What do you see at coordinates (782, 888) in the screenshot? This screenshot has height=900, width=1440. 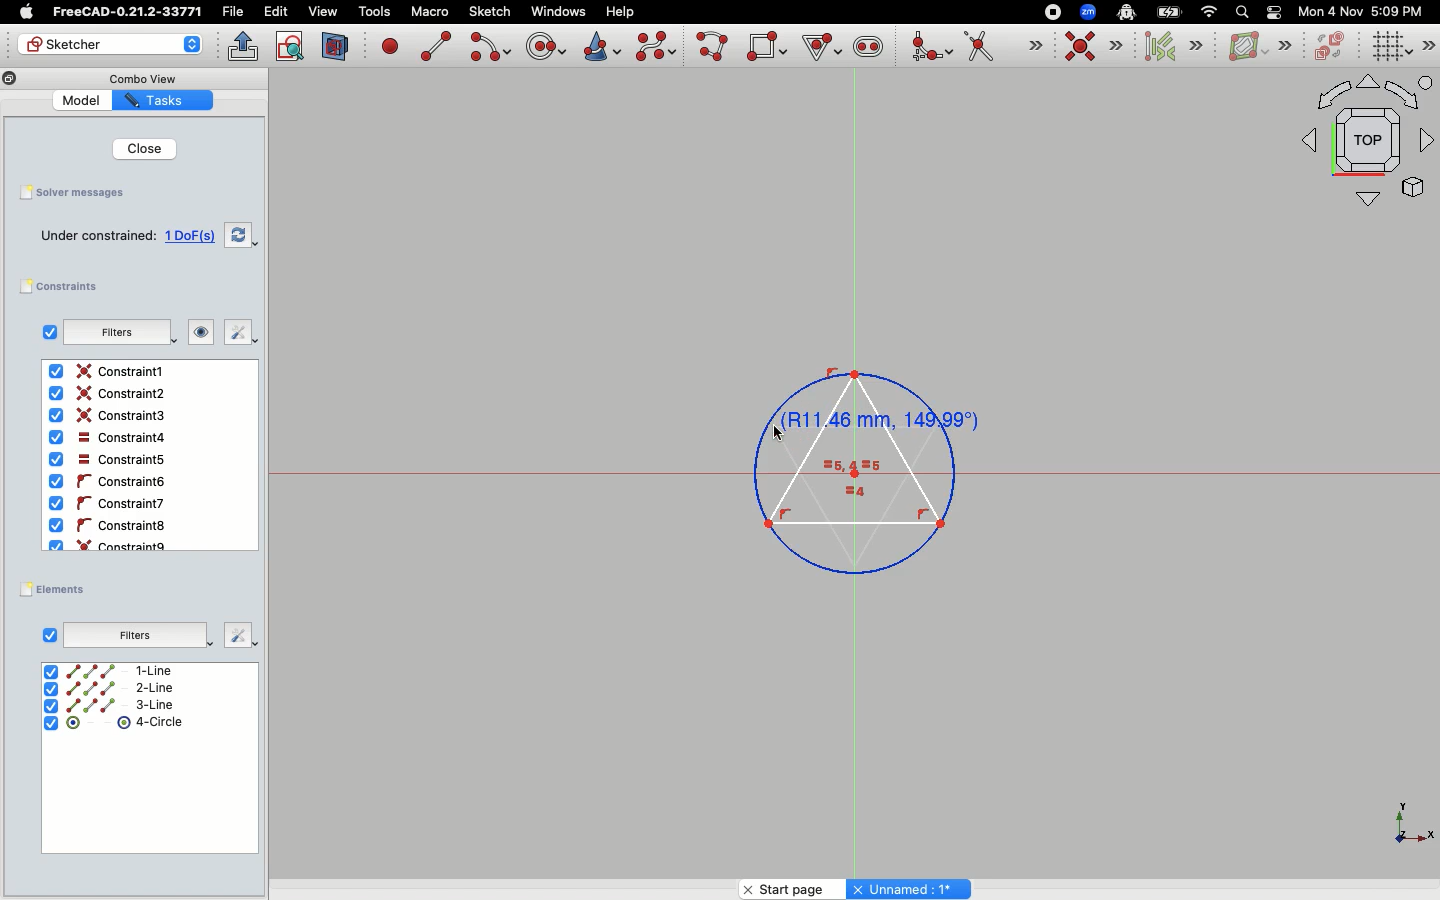 I see `Start page` at bounding box center [782, 888].